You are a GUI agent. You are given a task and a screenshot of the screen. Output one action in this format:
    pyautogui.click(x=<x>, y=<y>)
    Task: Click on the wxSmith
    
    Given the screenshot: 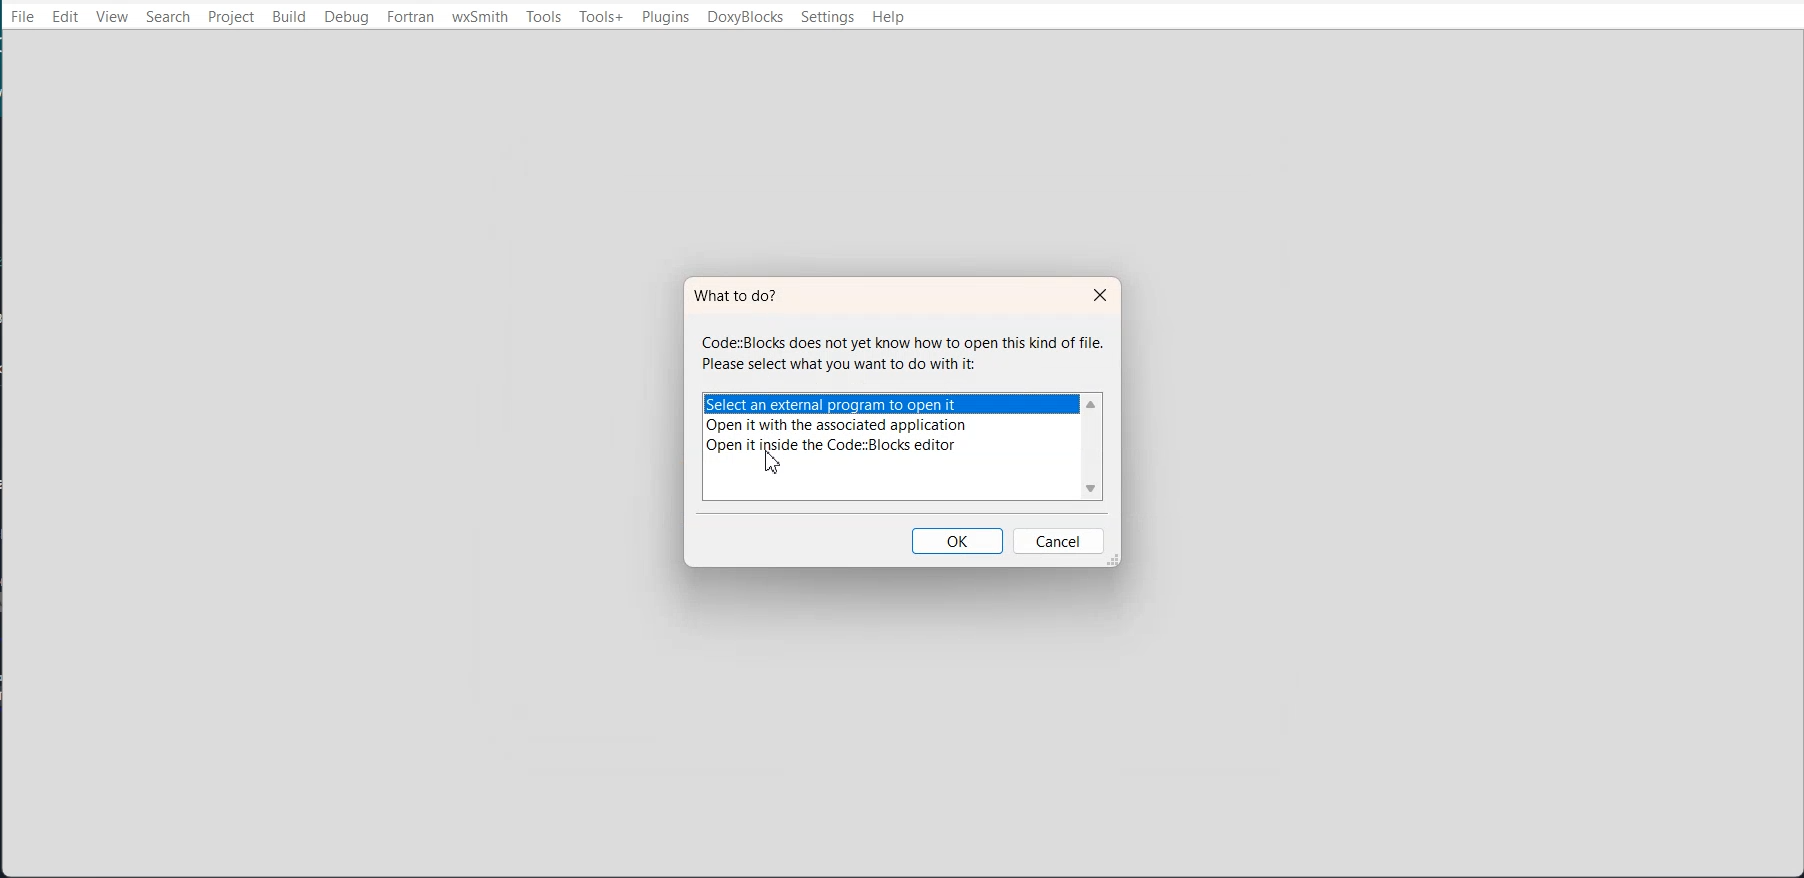 What is the action you would take?
    pyautogui.click(x=480, y=18)
    